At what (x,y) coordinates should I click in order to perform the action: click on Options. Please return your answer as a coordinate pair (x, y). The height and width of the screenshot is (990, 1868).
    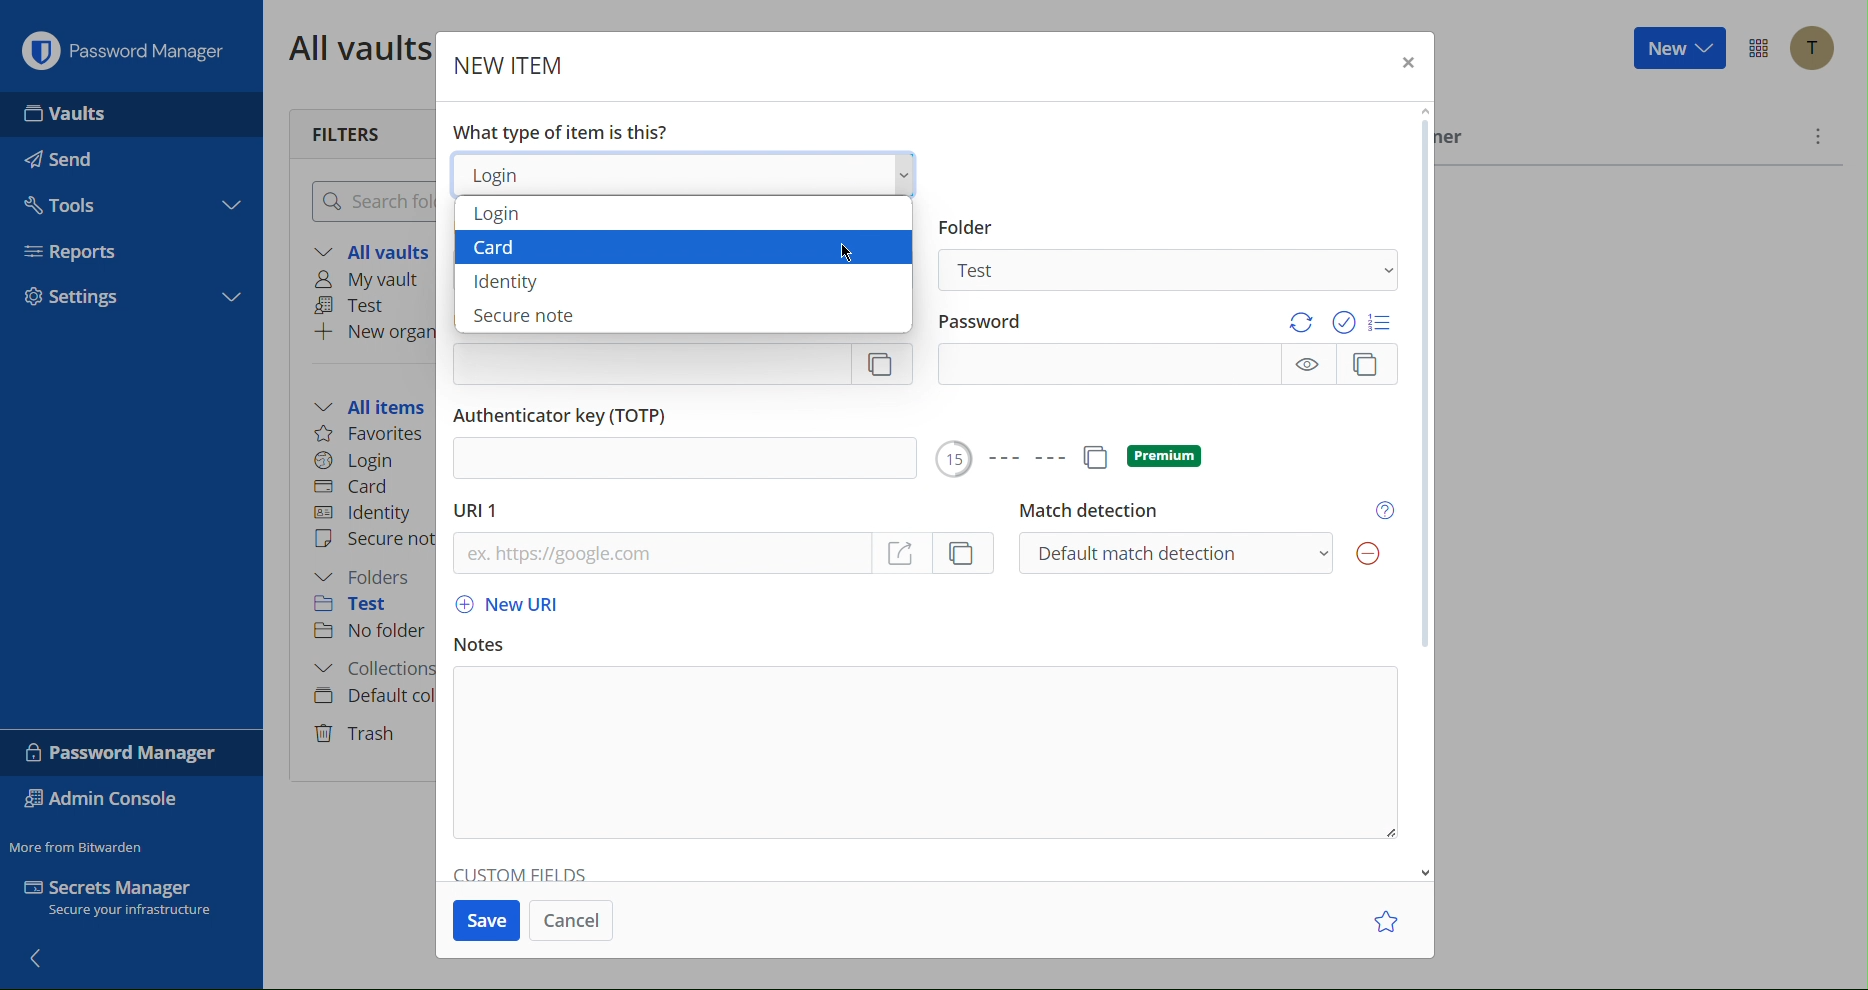
    Looking at the image, I should click on (1756, 46).